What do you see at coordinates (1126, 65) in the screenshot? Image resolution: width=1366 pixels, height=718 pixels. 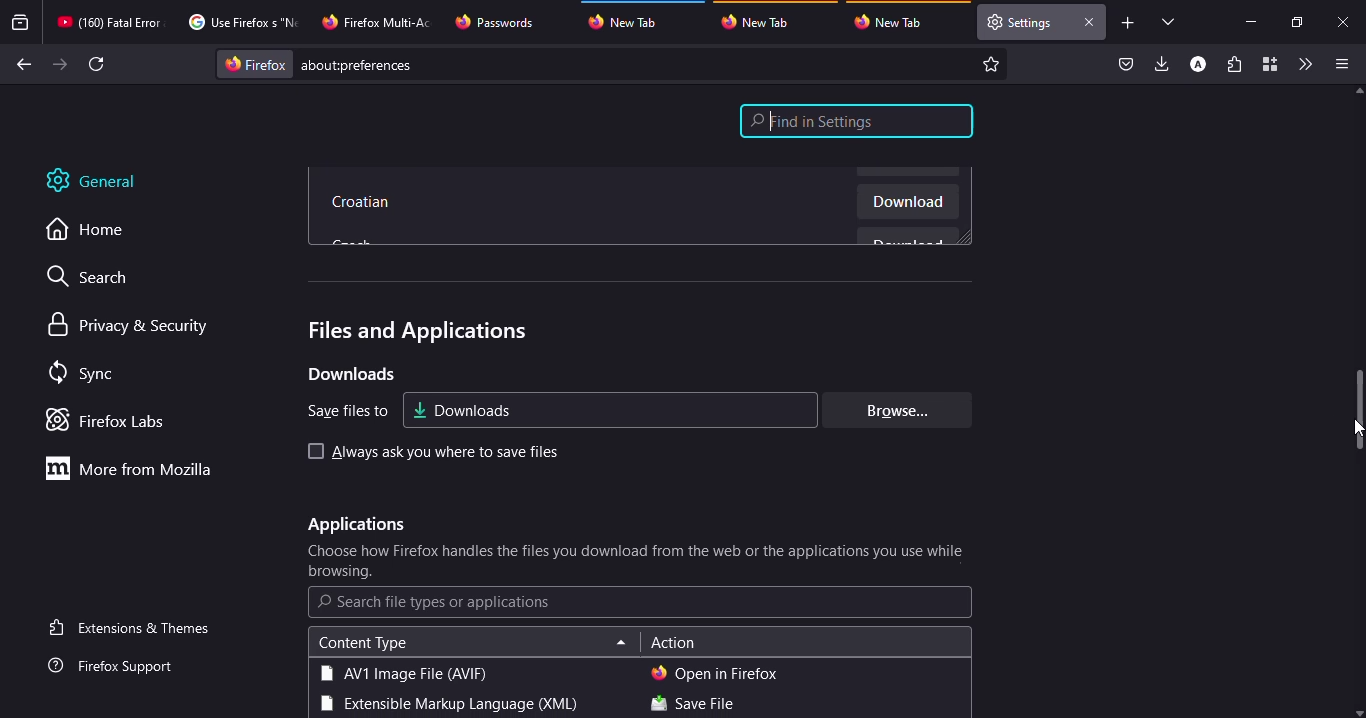 I see `save to pocket` at bounding box center [1126, 65].